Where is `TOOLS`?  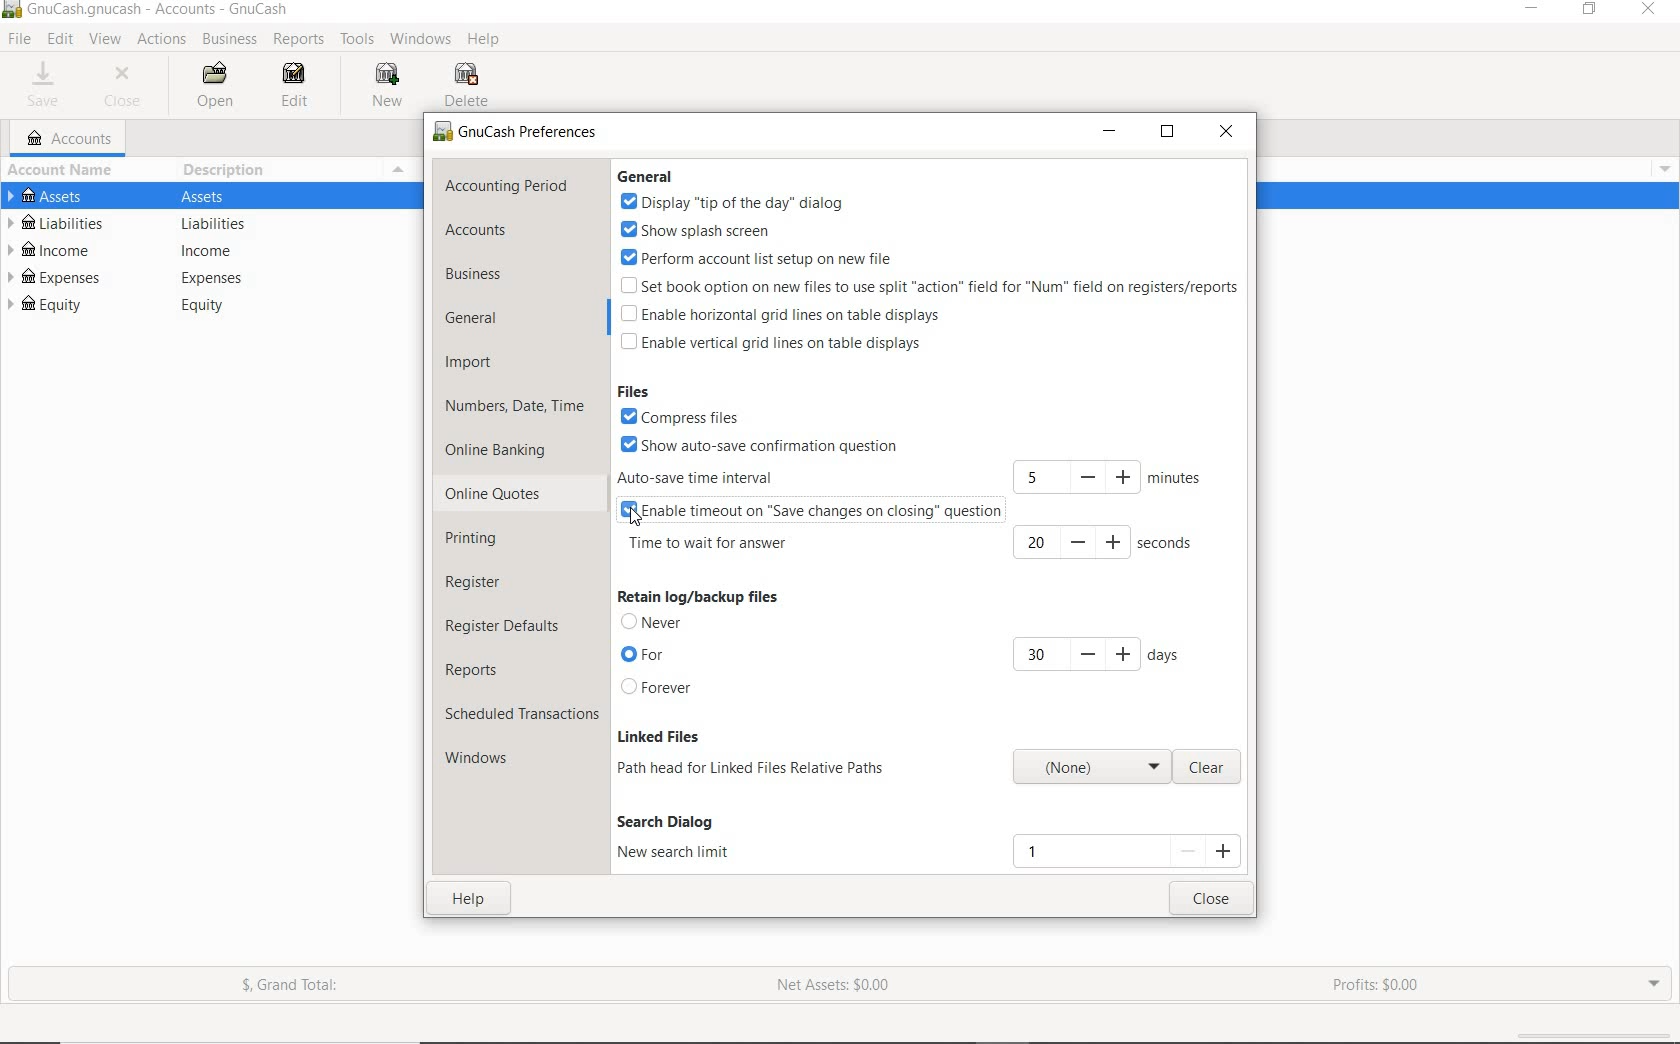 TOOLS is located at coordinates (357, 40).